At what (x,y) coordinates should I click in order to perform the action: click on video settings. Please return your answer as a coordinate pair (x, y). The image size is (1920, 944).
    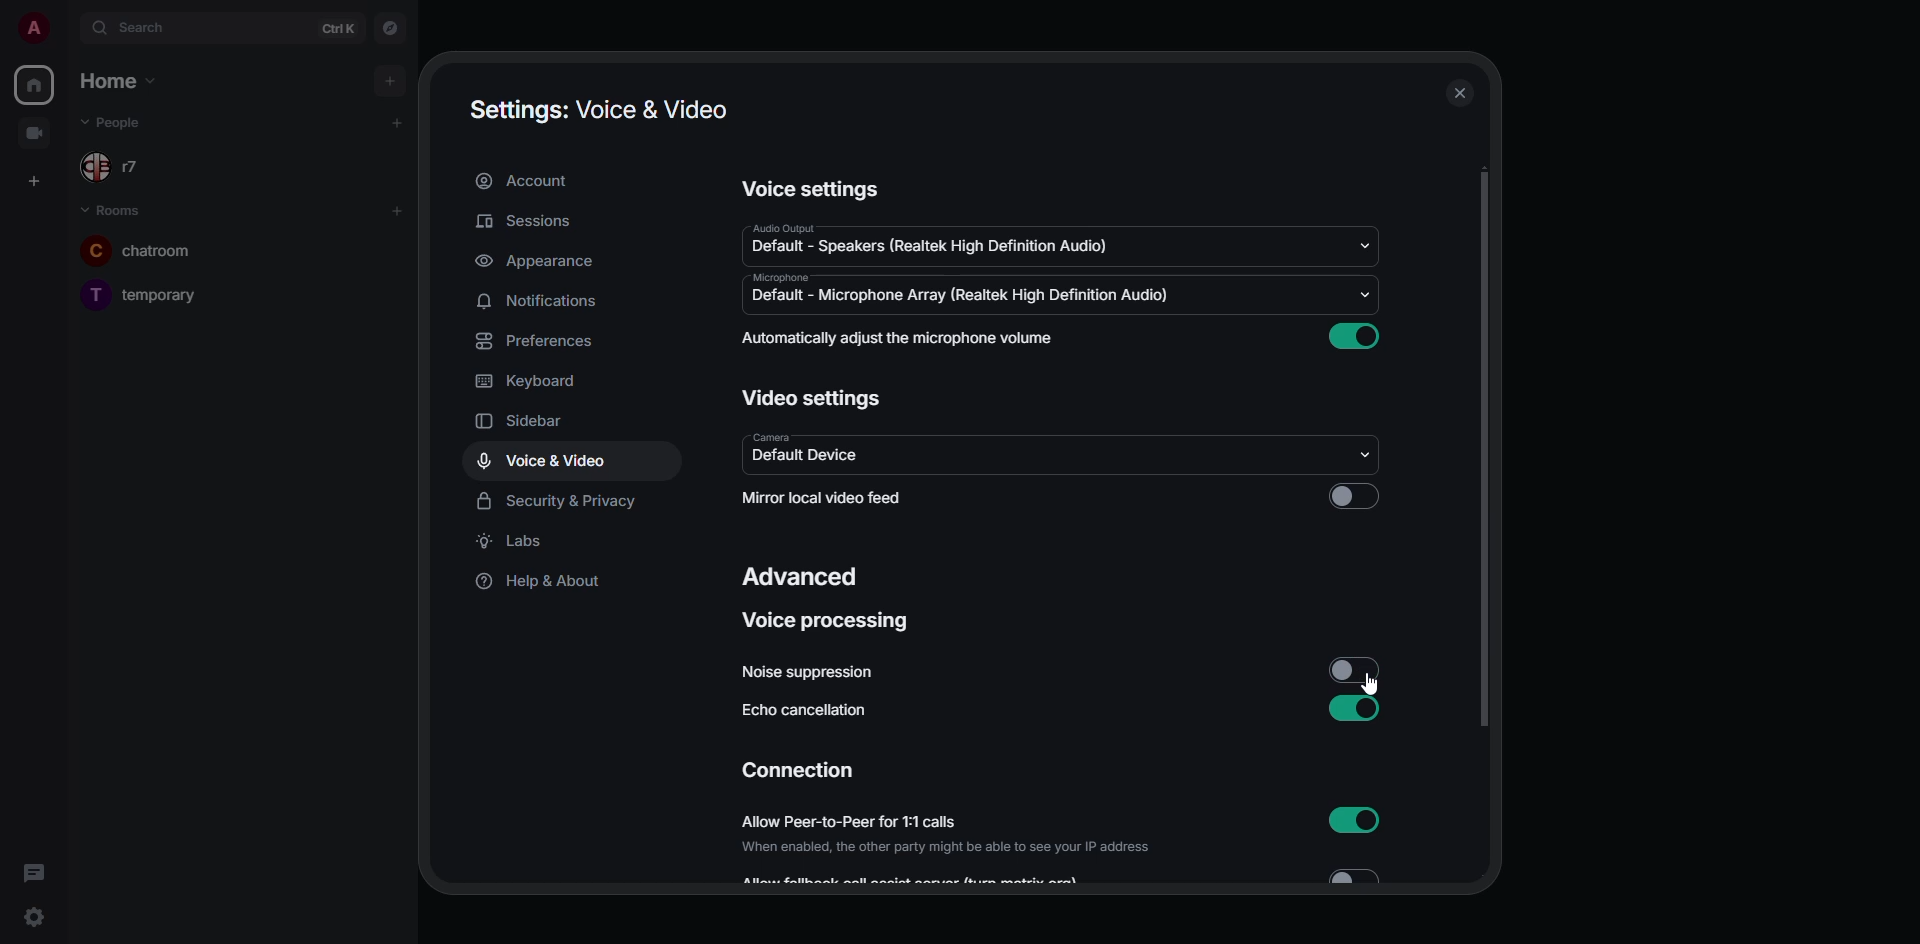
    Looking at the image, I should click on (812, 396).